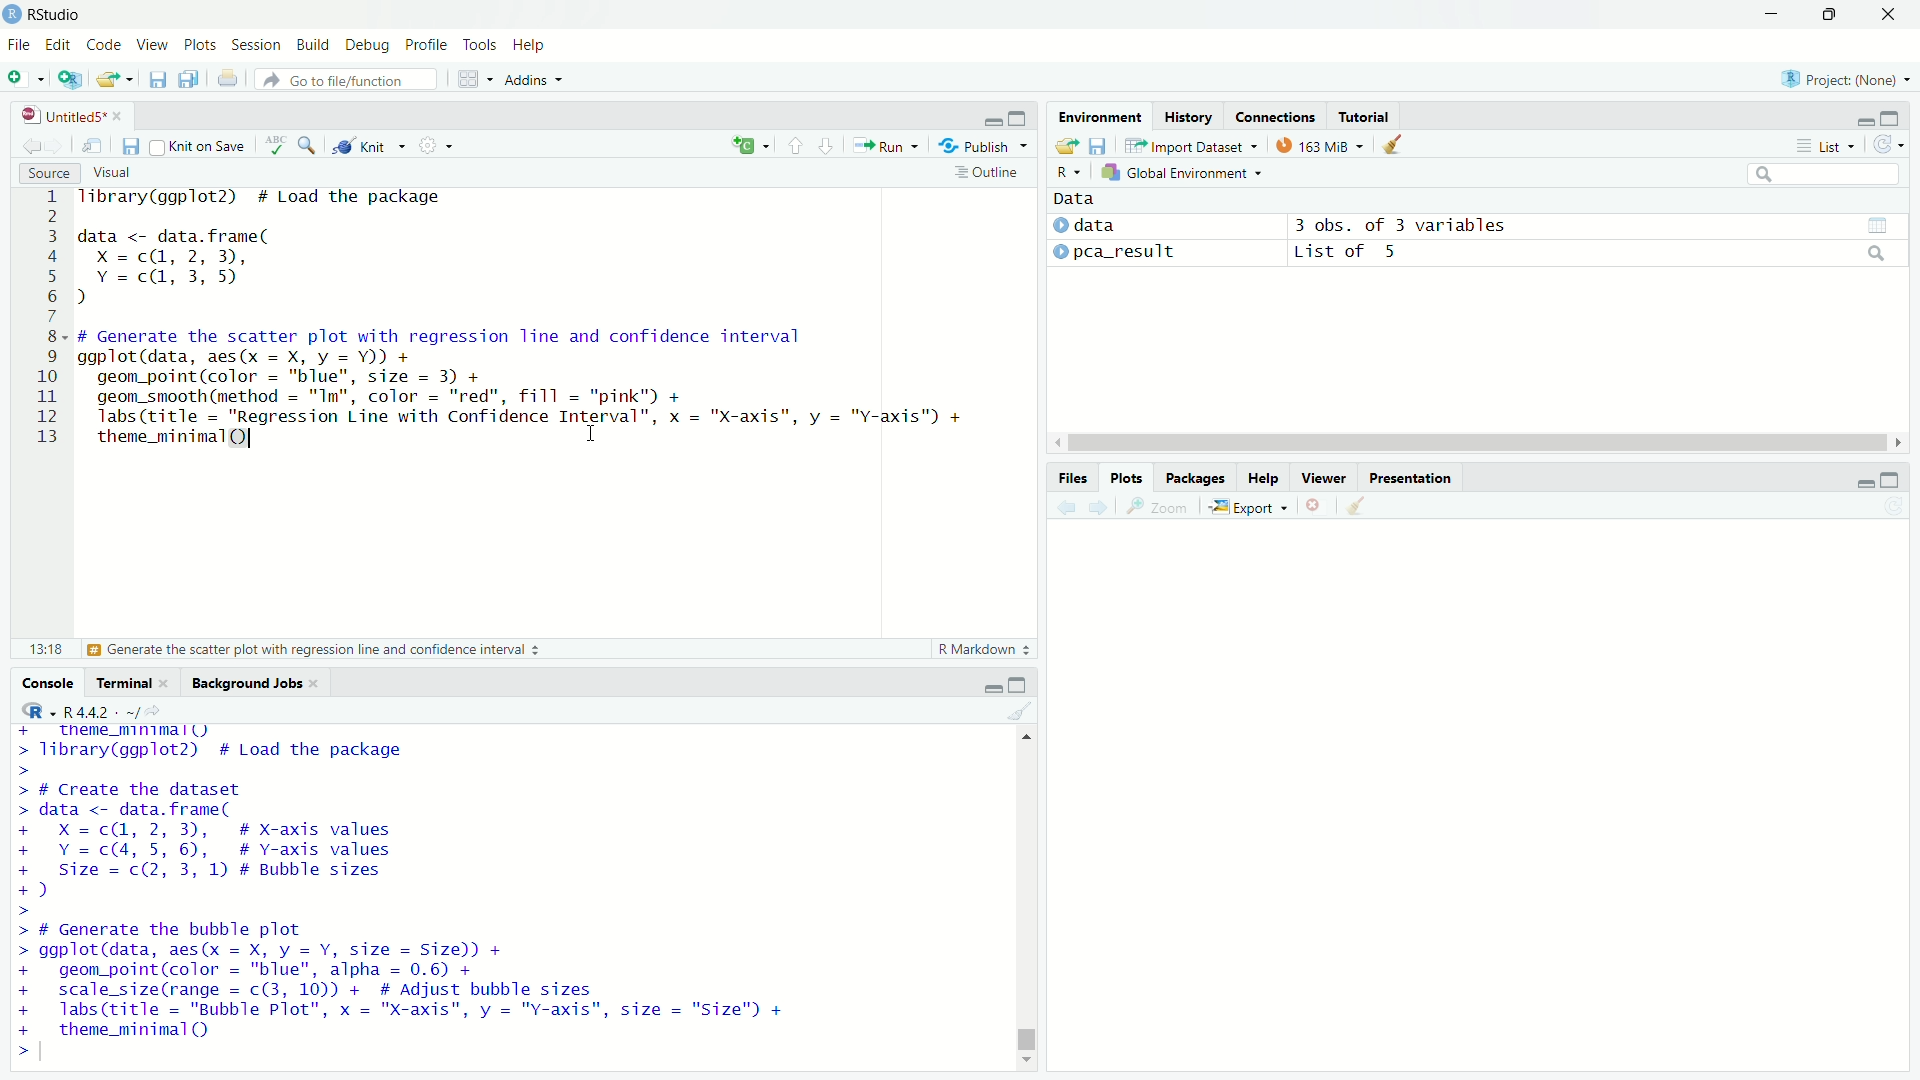 This screenshot has width=1920, height=1080. Describe the element at coordinates (993, 121) in the screenshot. I see `minimize` at that location.